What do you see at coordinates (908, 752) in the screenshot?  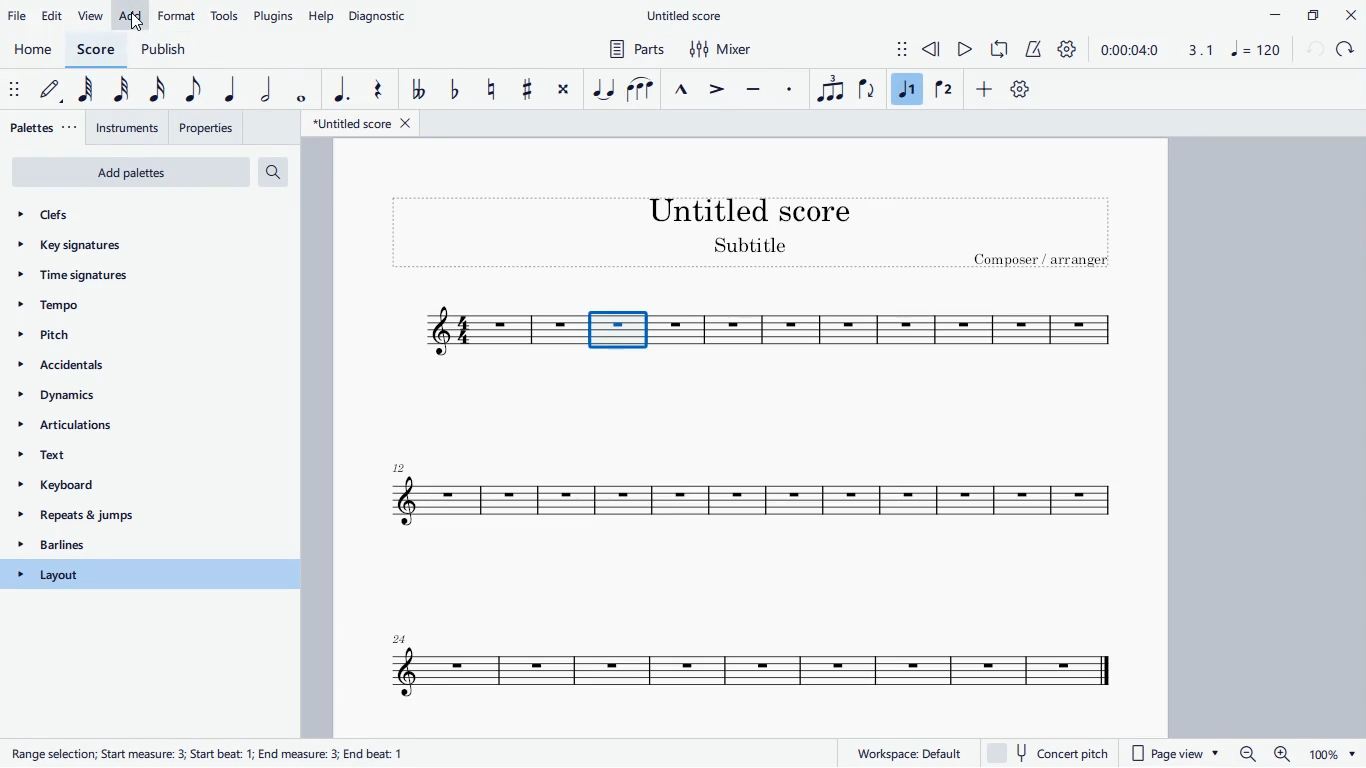 I see `workspace default` at bounding box center [908, 752].